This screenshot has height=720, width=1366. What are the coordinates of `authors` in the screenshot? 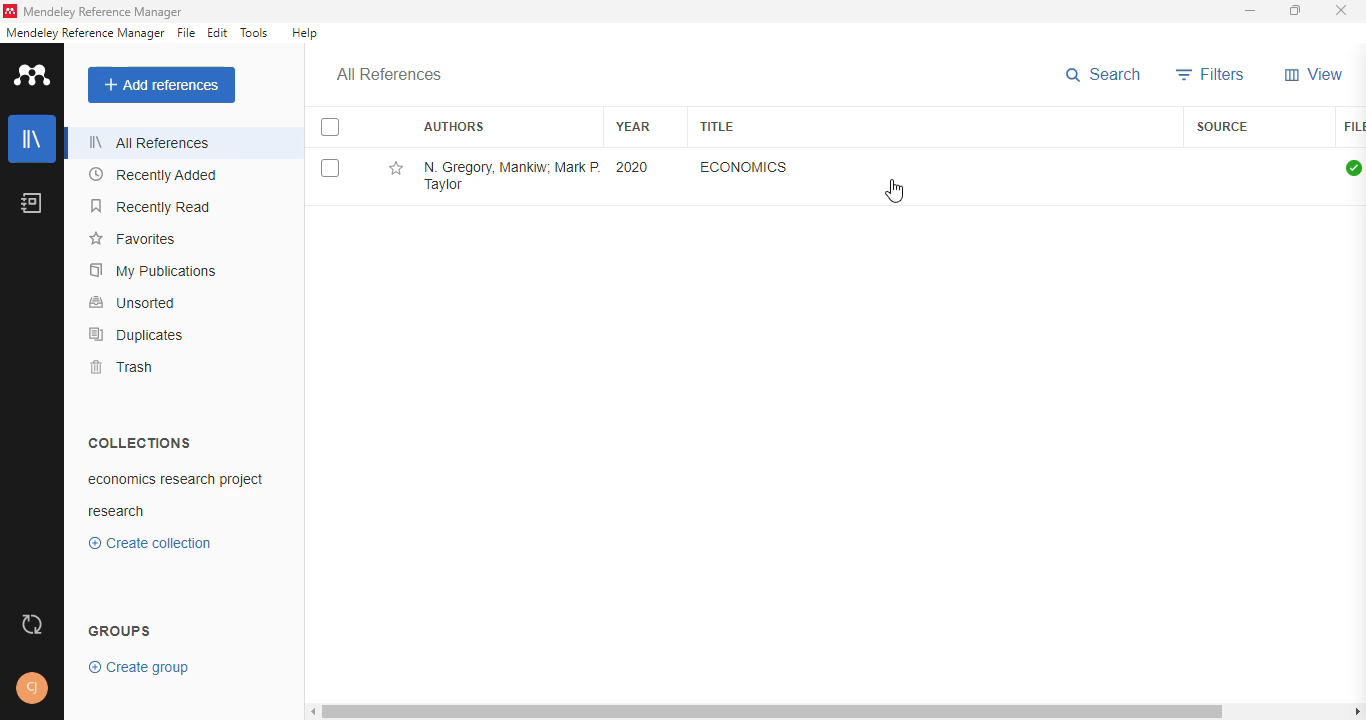 It's located at (454, 126).